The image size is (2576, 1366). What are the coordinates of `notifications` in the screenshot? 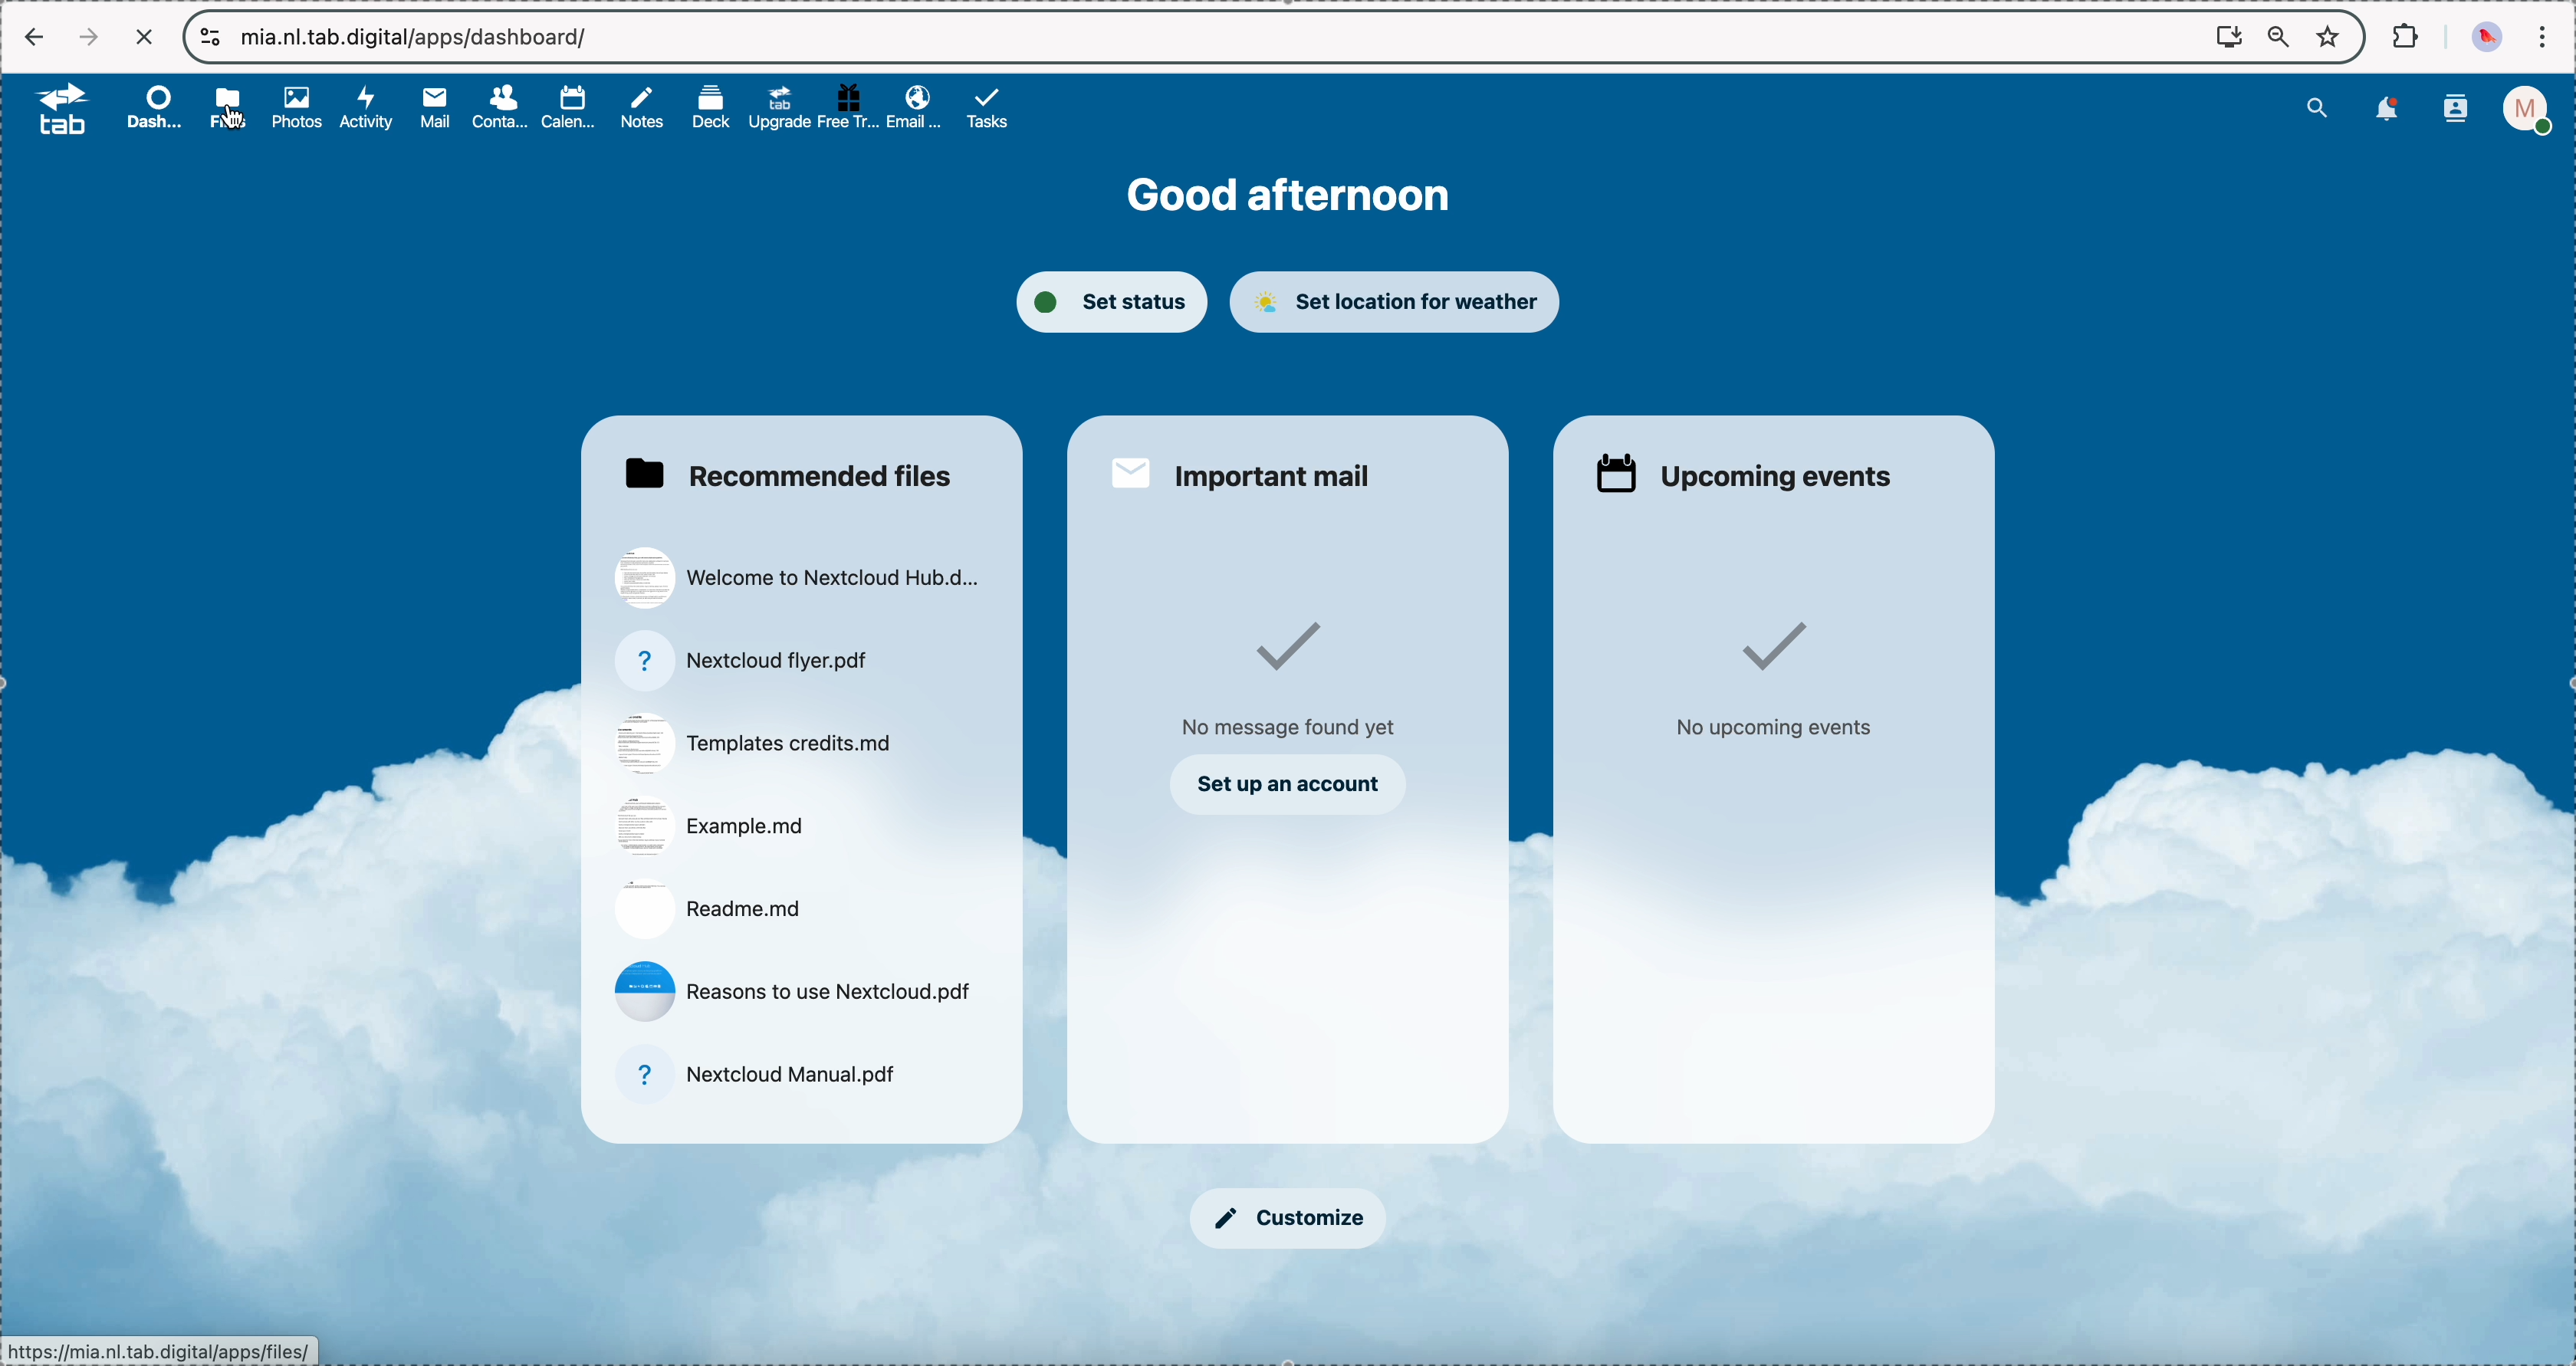 It's located at (2383, 110).